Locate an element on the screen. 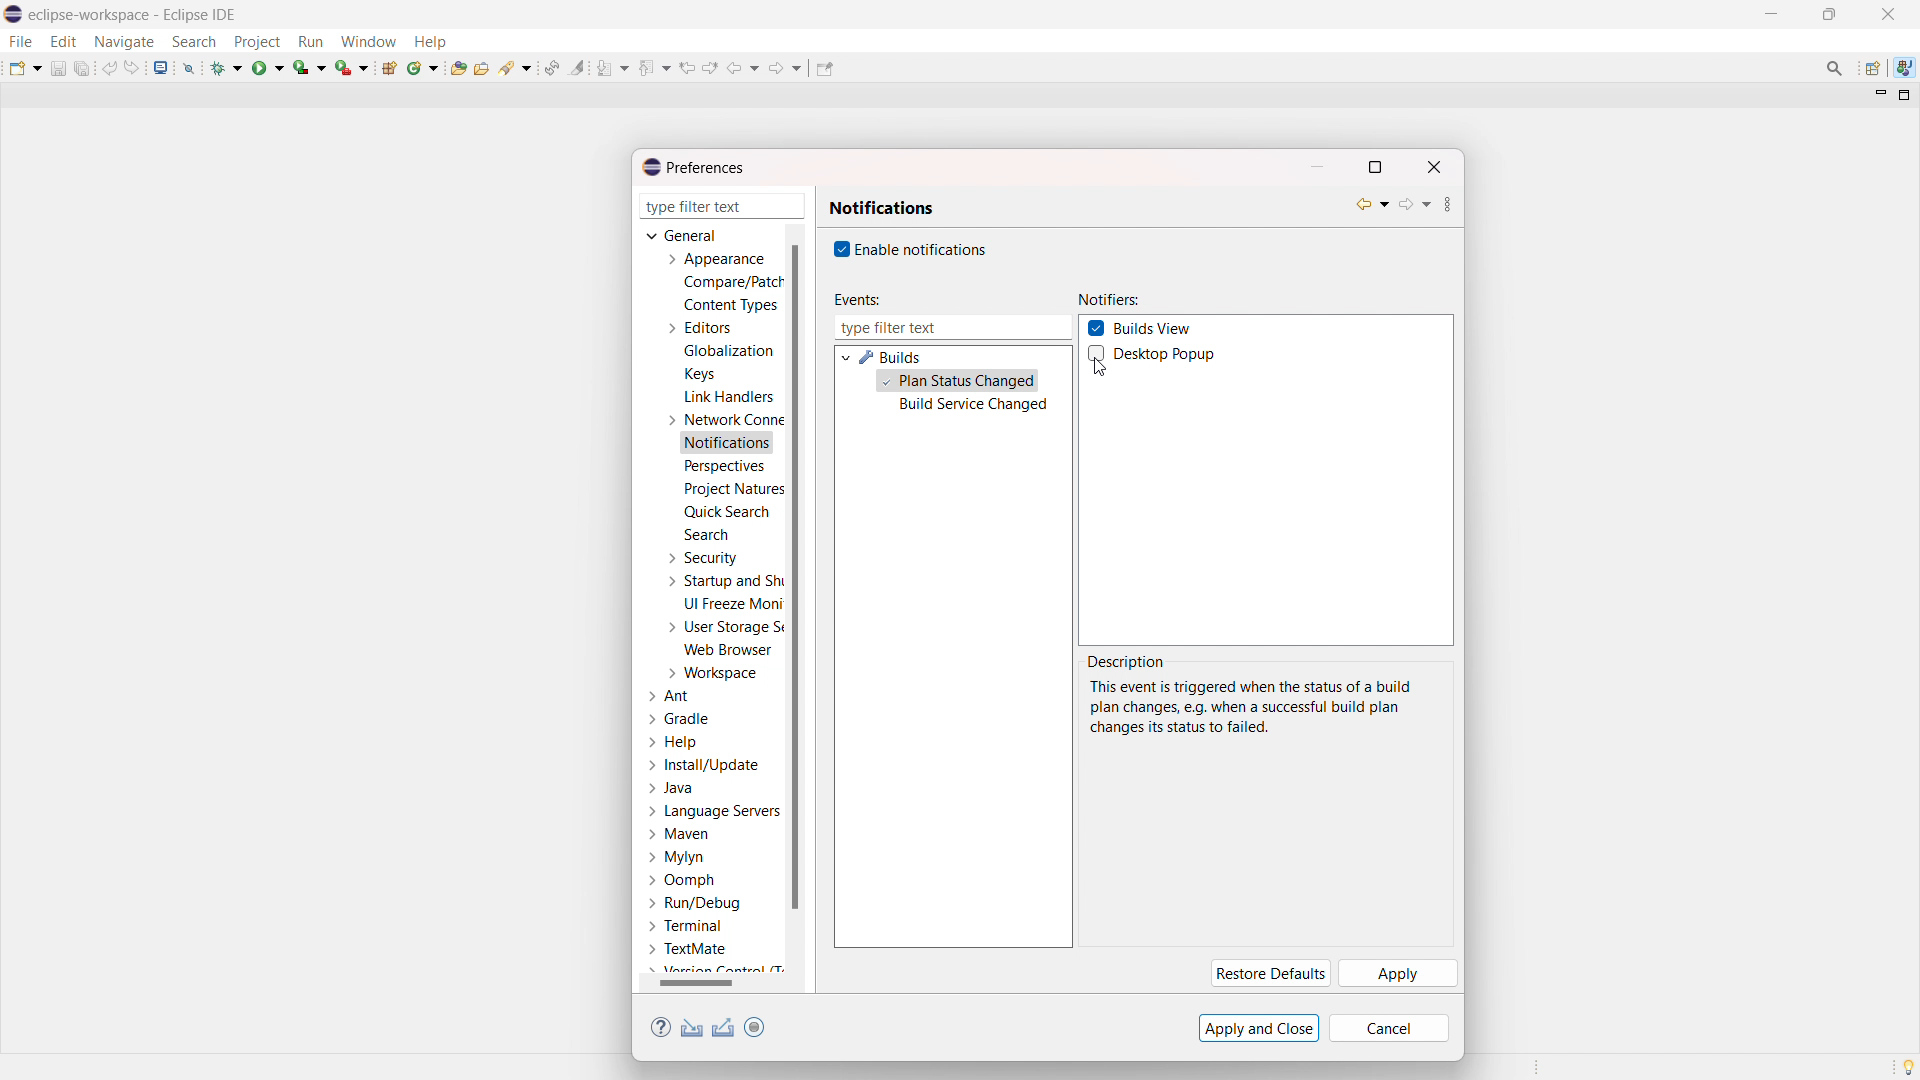 This screenshot has width=1920, height=1080. builds view checkbox is located at coordinates (1155, 329).